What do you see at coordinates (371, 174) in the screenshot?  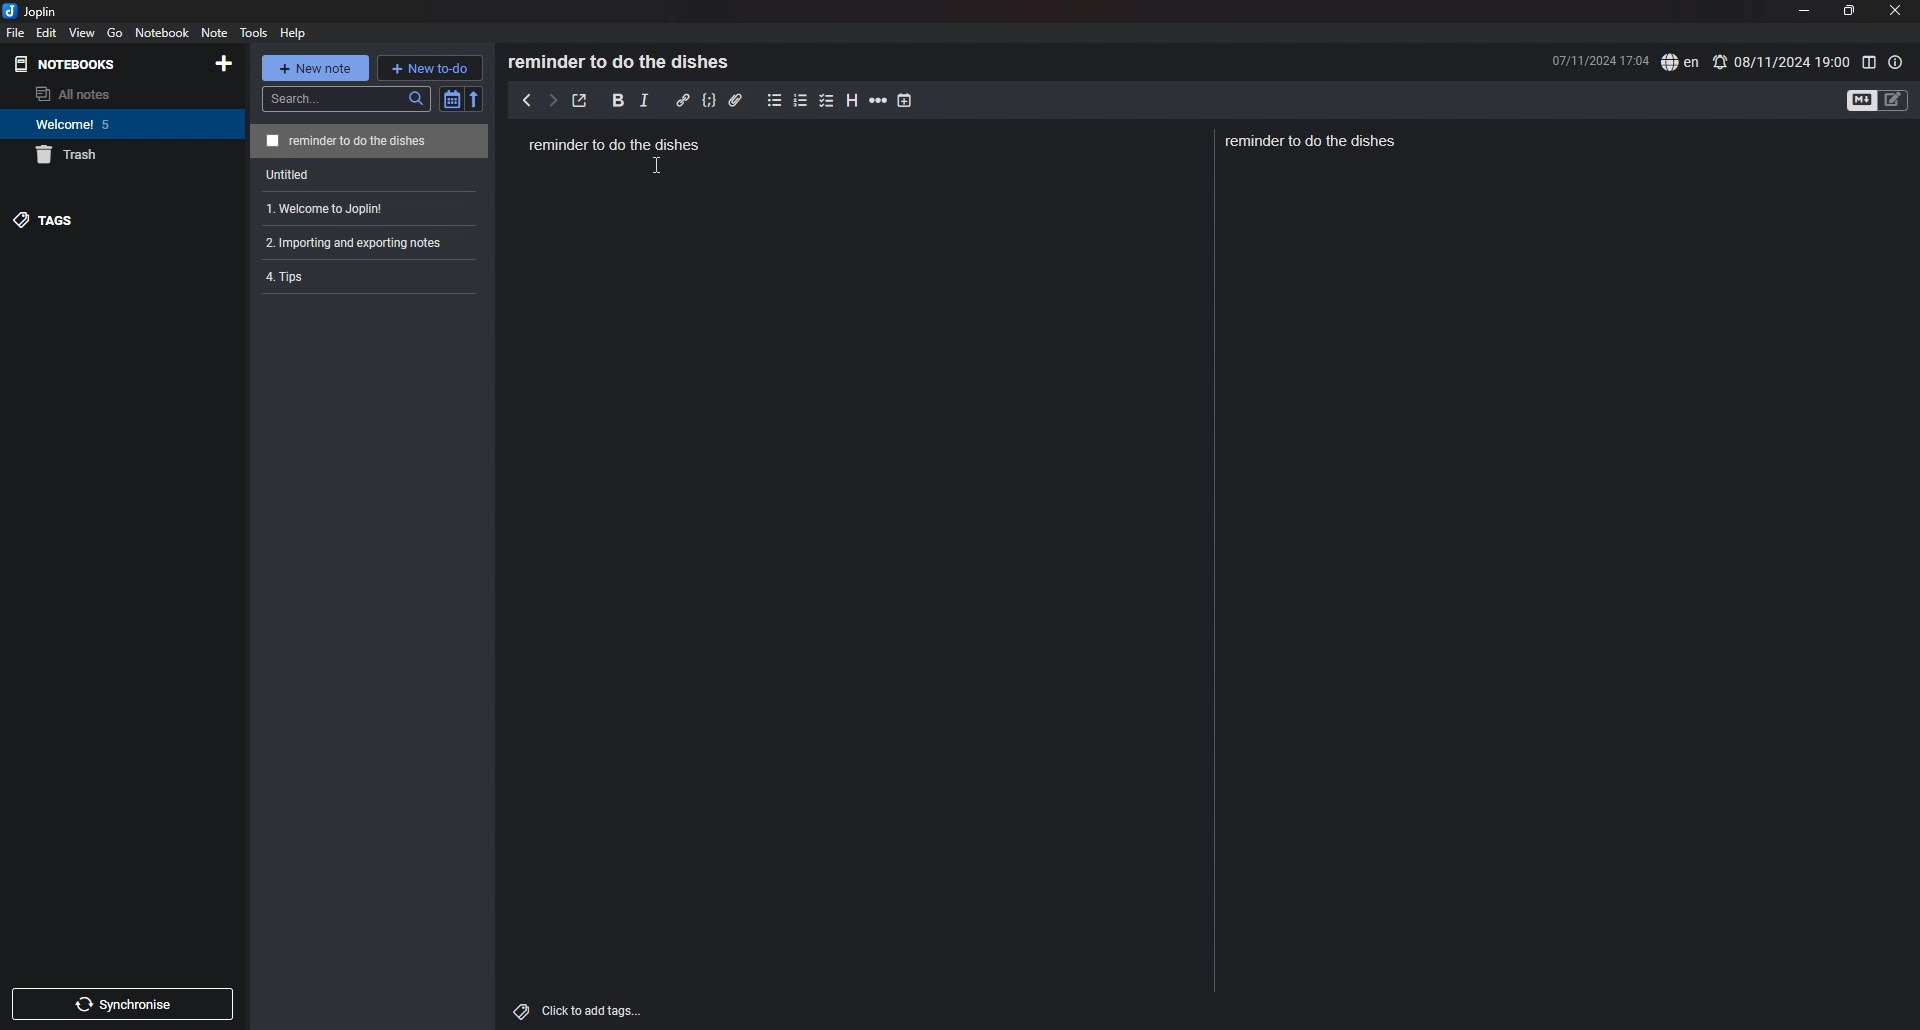 I see `note` at bounding box center [371, 174].